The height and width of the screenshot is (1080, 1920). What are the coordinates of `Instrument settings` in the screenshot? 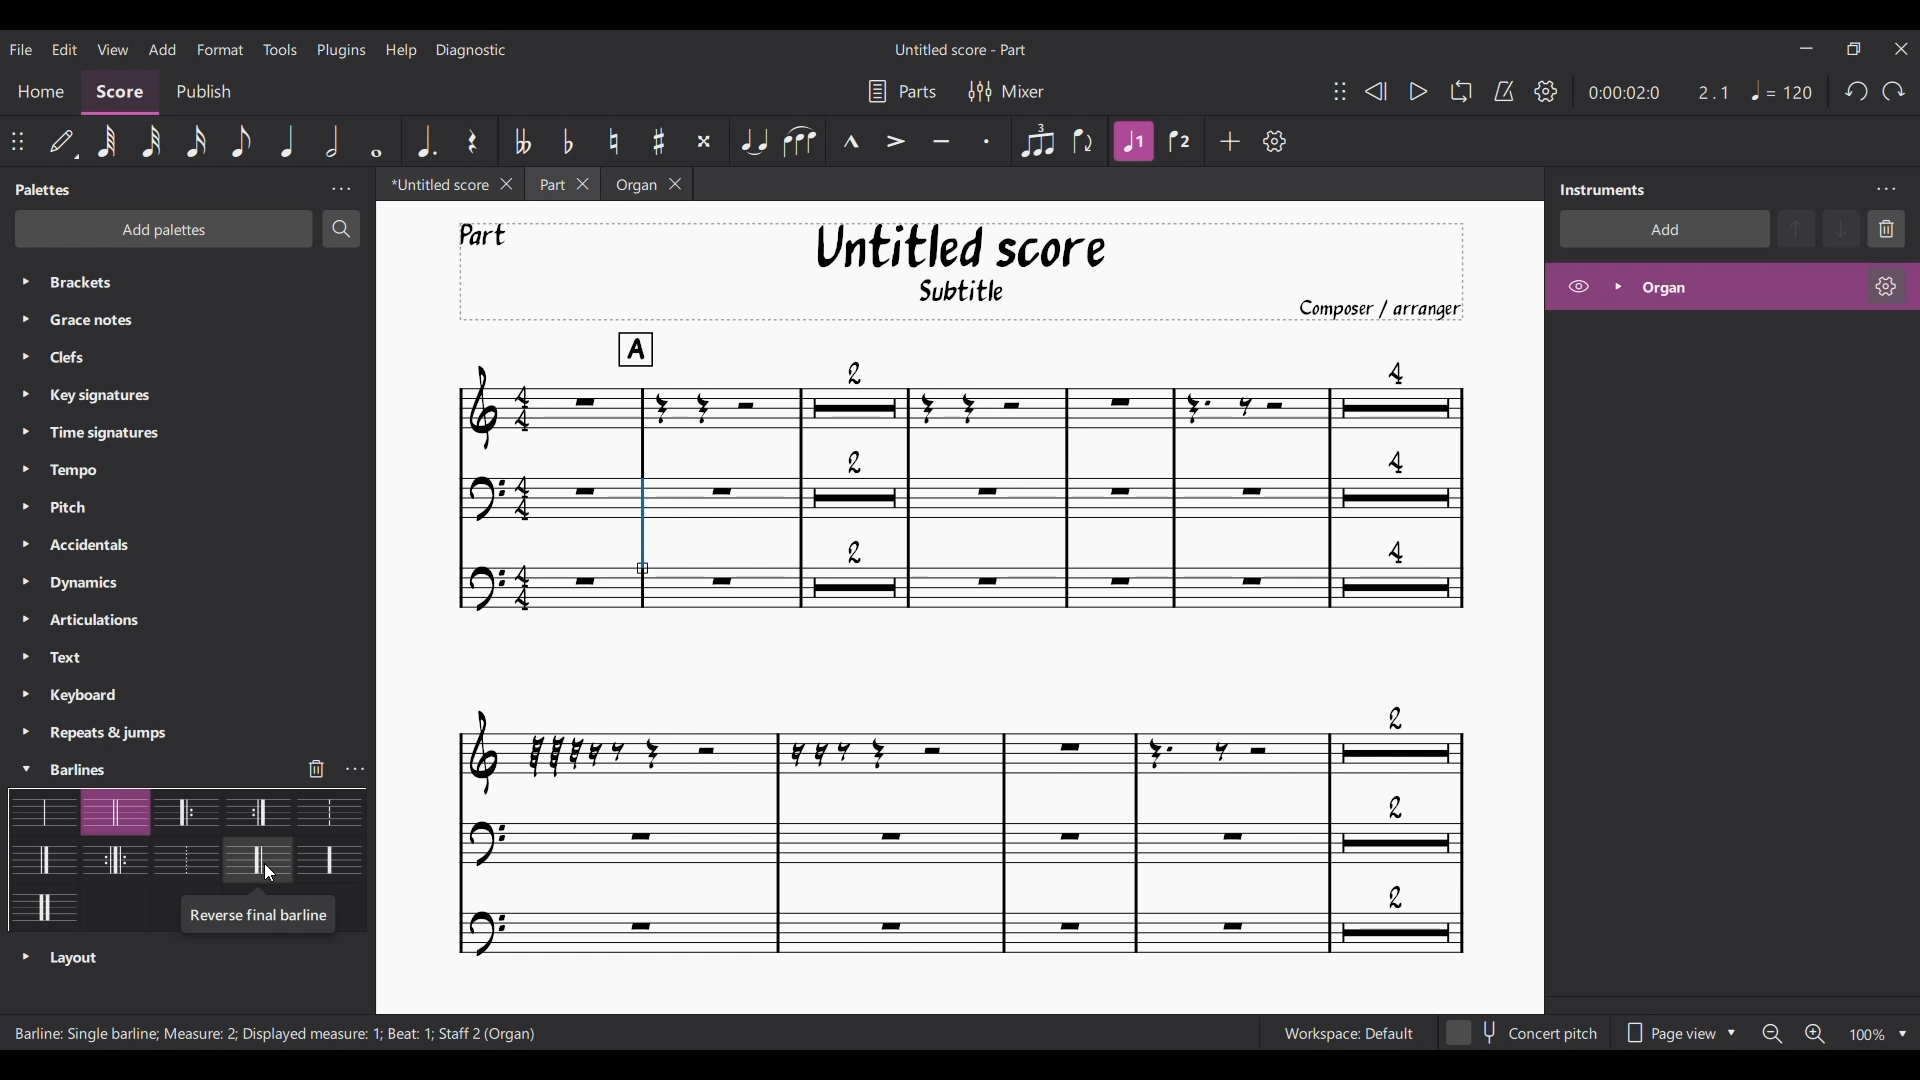 It's located at (1887, 190).